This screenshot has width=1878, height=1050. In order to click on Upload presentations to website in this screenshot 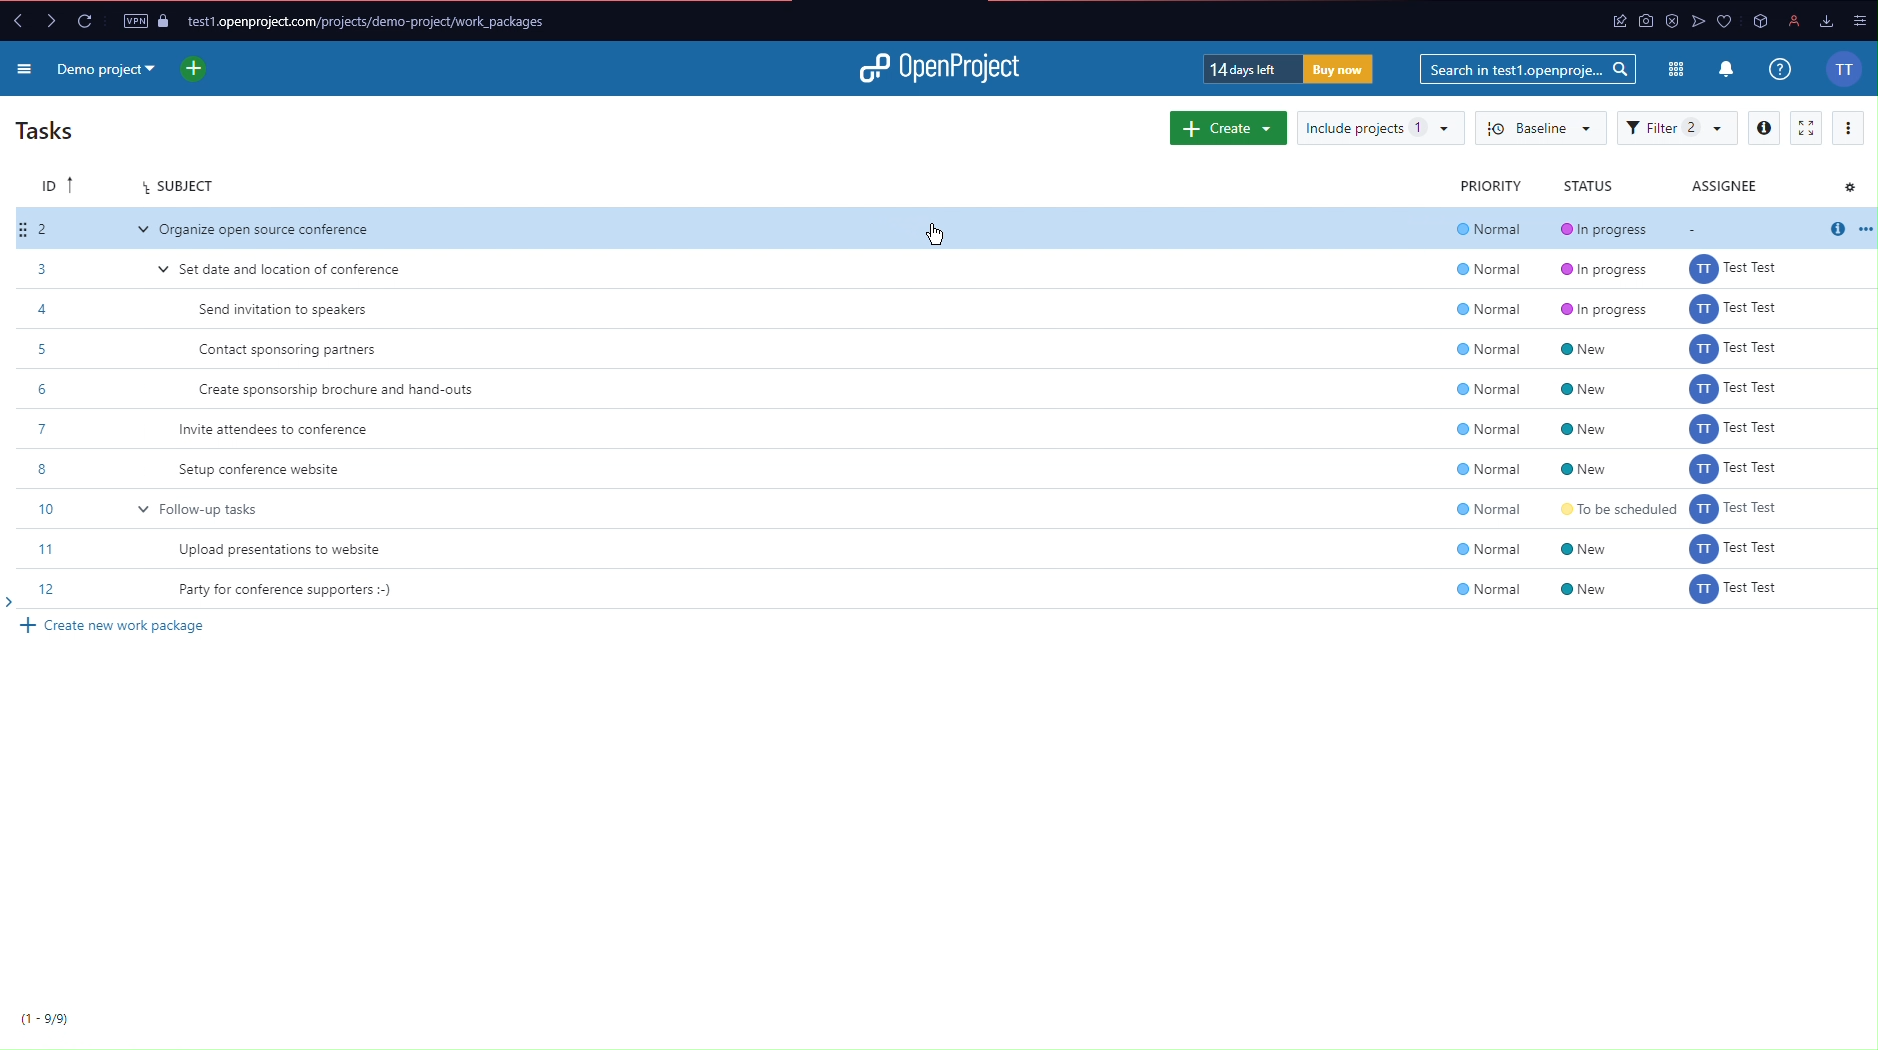, I will do `click(275, 547)`.